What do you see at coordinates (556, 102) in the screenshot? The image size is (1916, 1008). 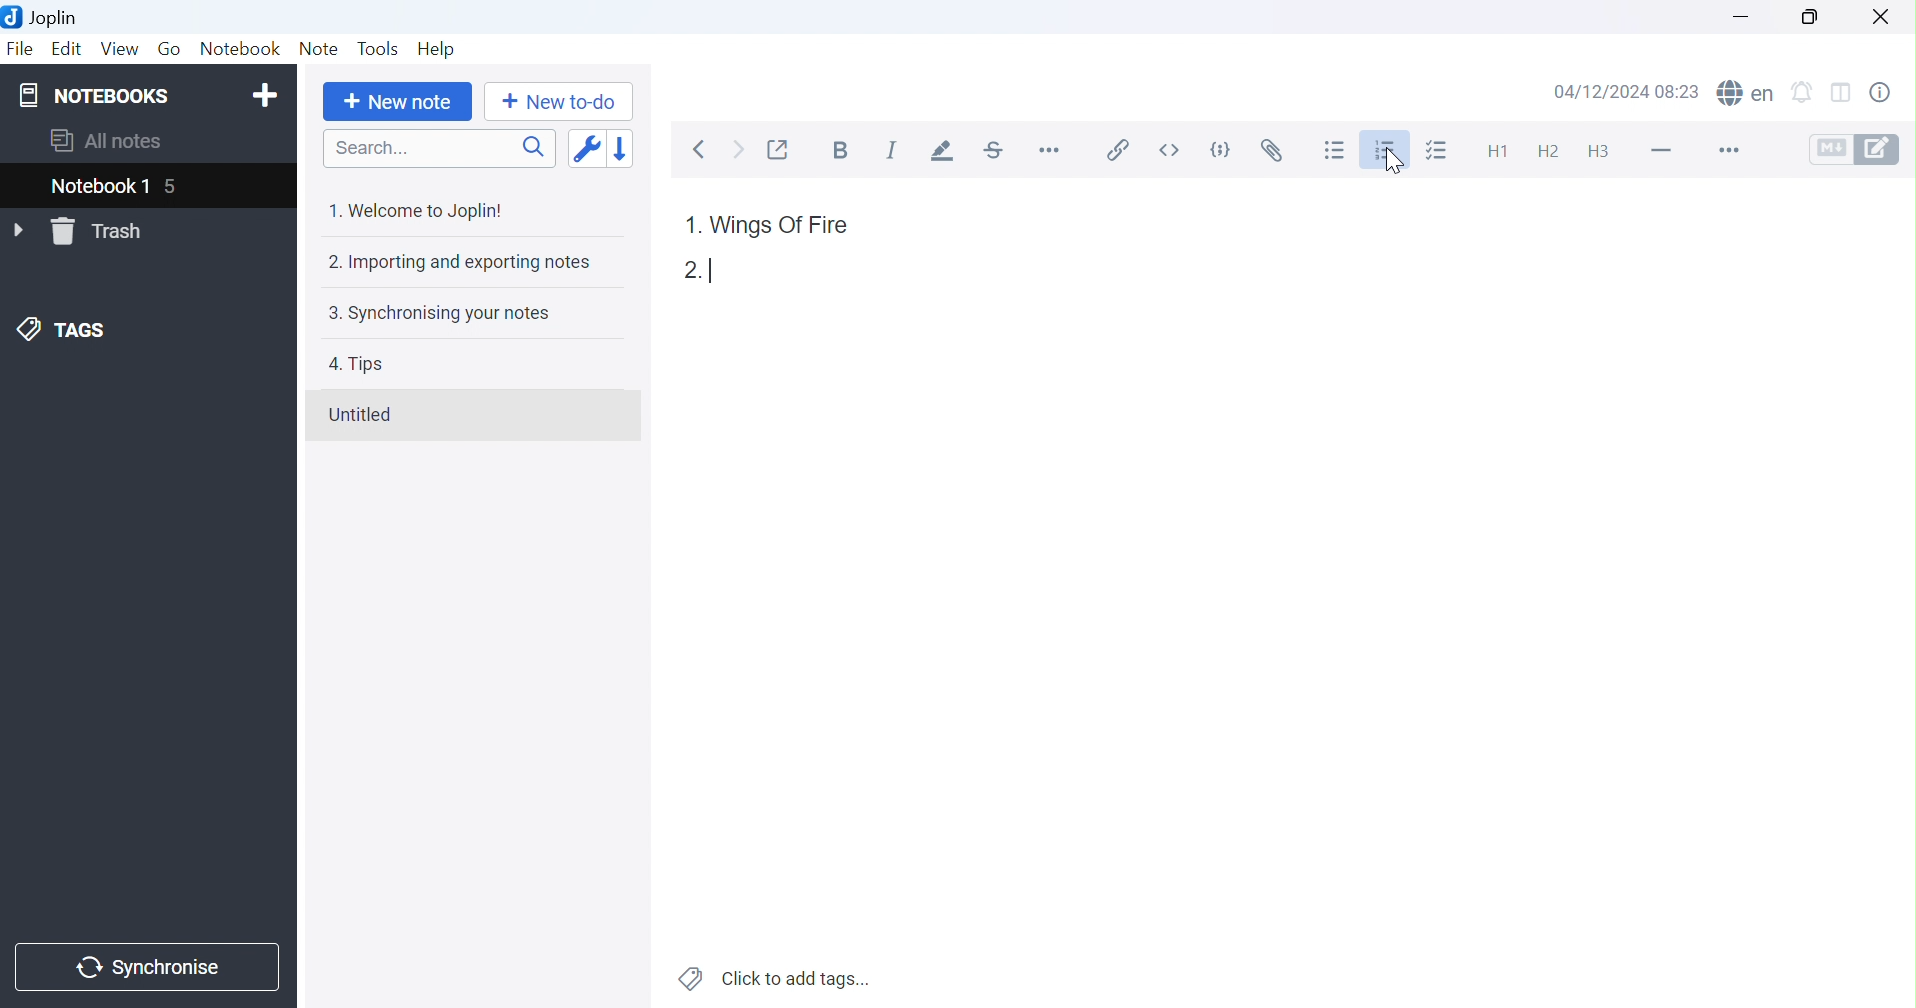 I see `New to-do` at bounding box center [556, 102].